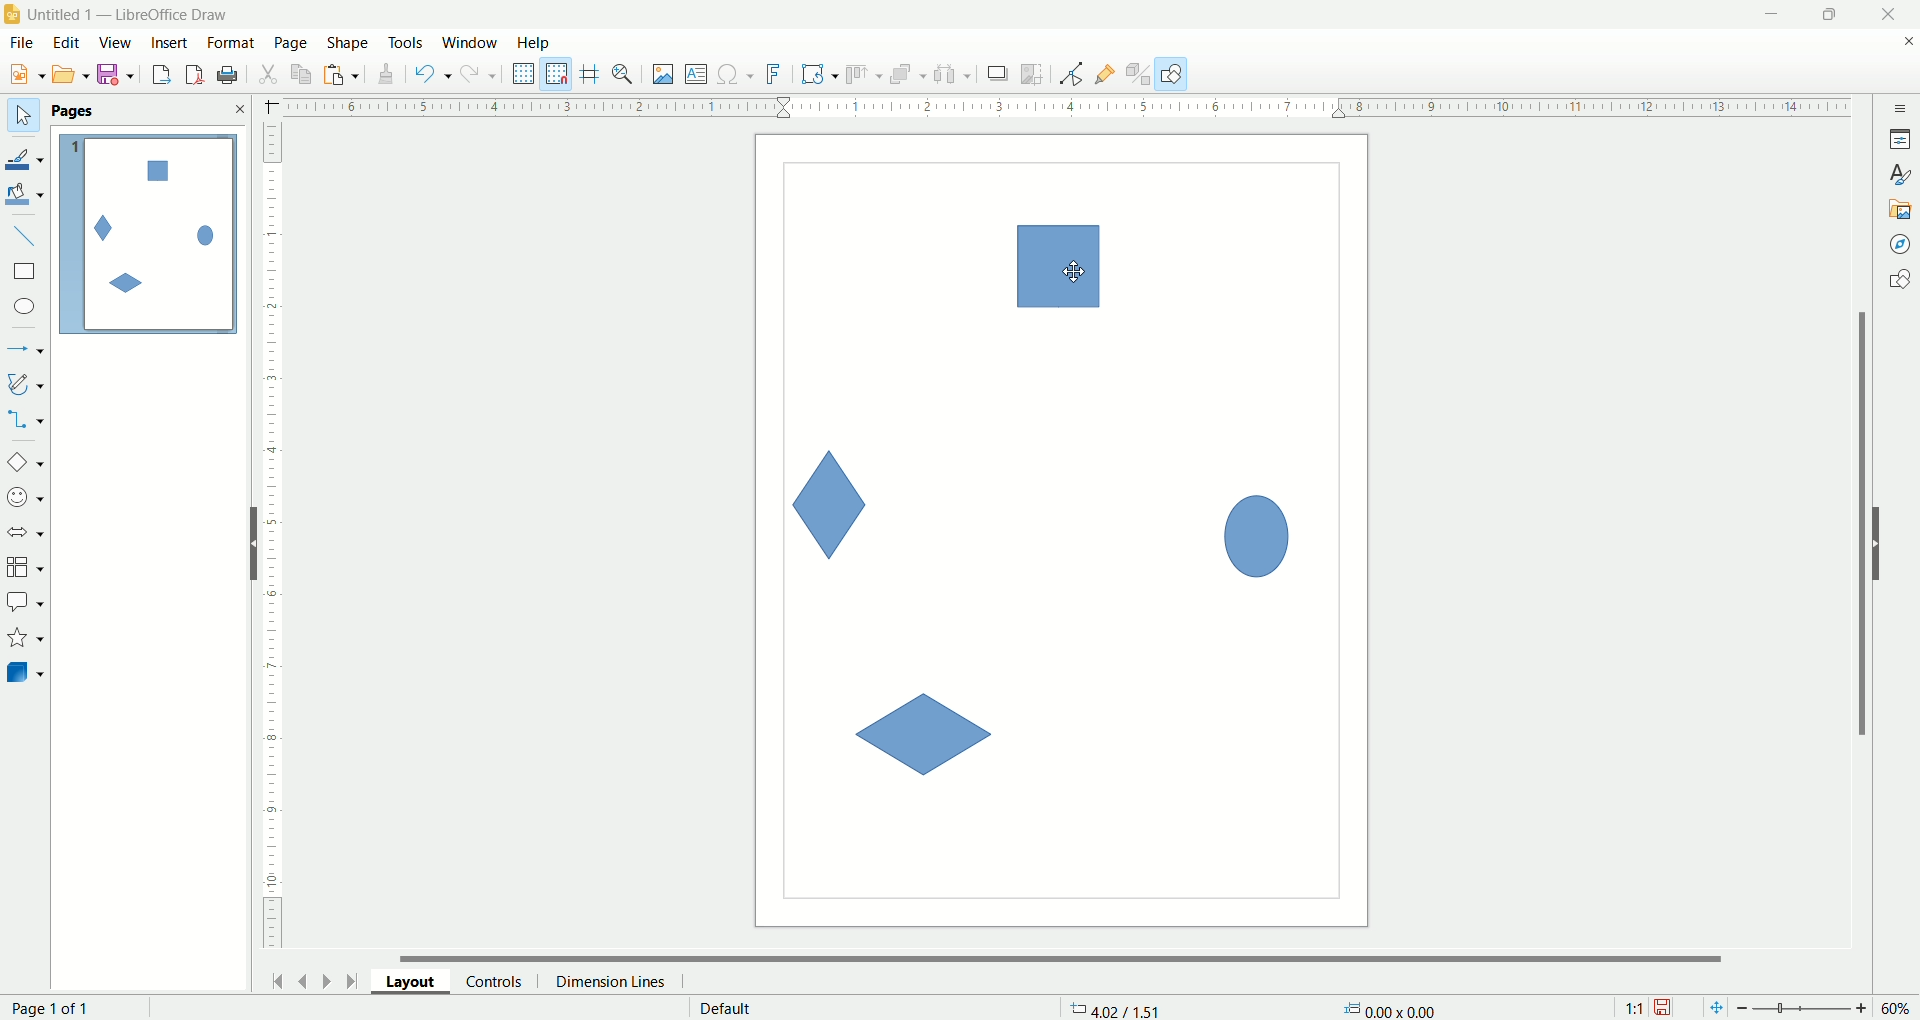  What do you see at coordinates (407, 44) in the screenshot?
I see `tools` at bounding box center [407, 44].